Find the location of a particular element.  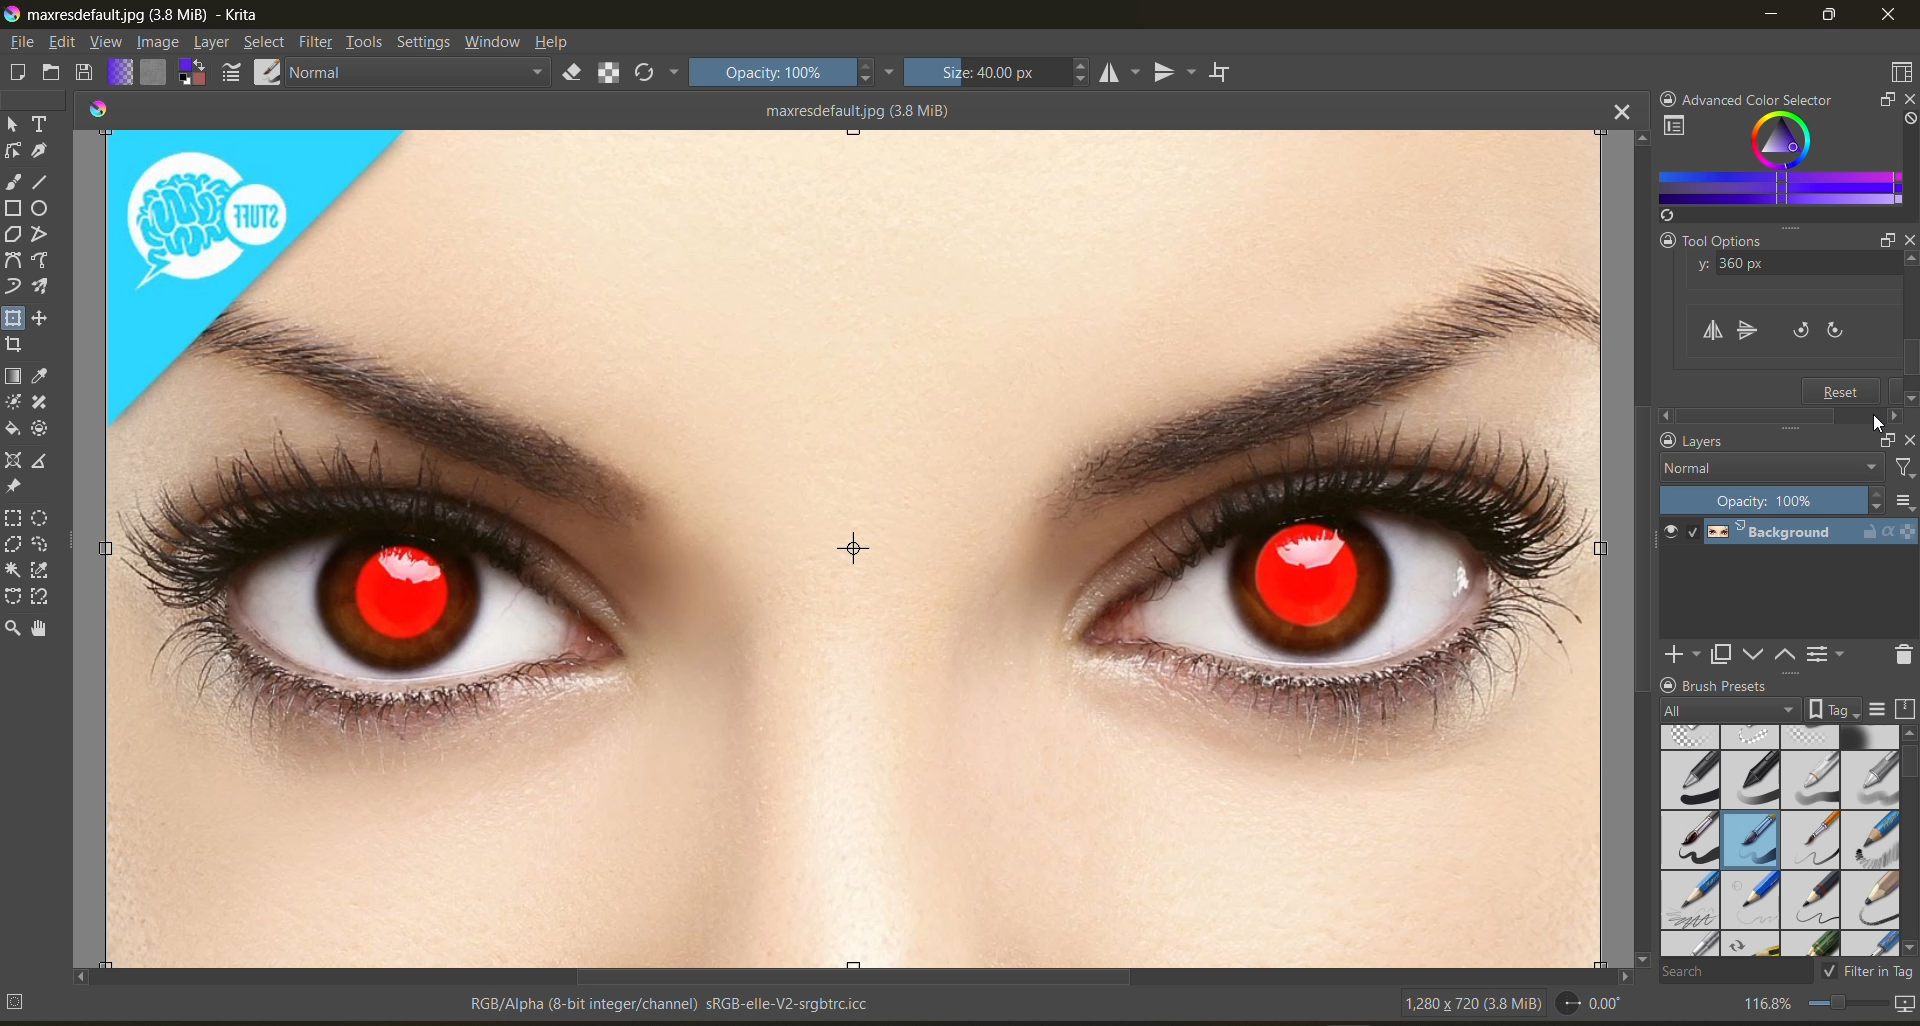

y axis is located at coordinates (1789, 266).